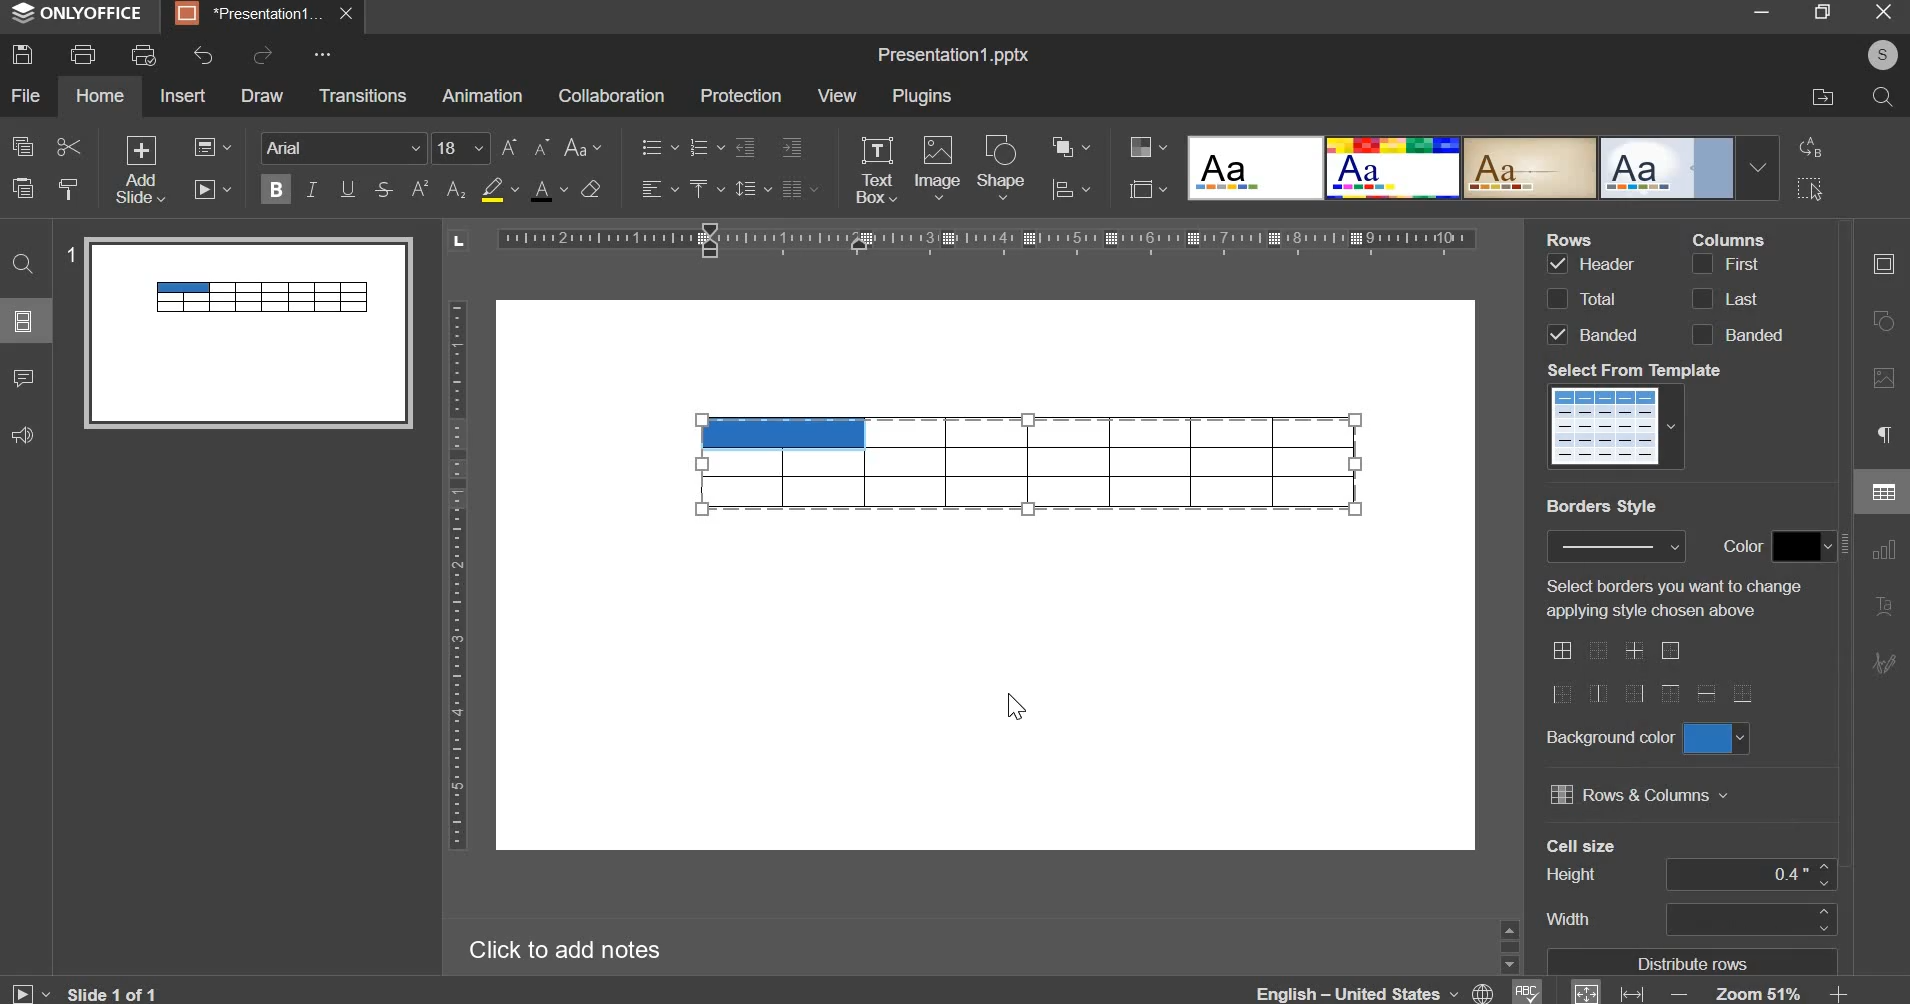  Describe the element at coordinates (346, 188) in the screenshot. I see `underline` at that location.